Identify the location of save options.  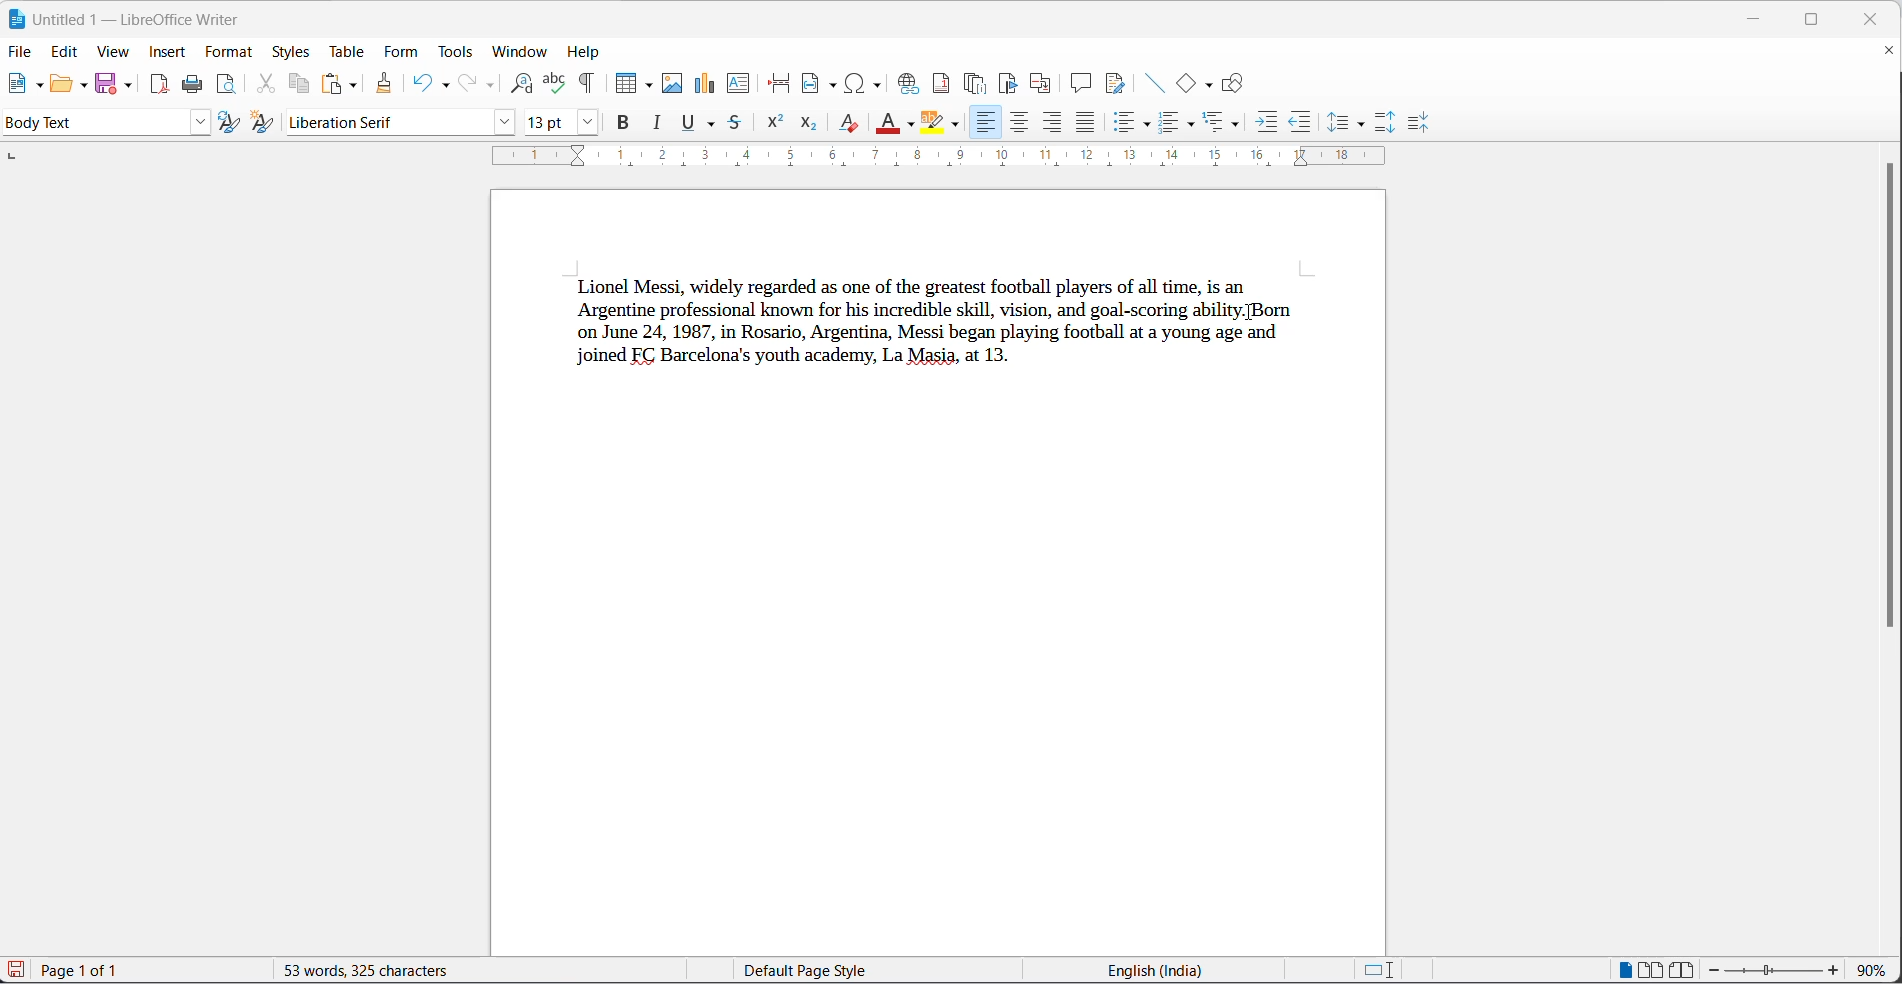
(127, 87).